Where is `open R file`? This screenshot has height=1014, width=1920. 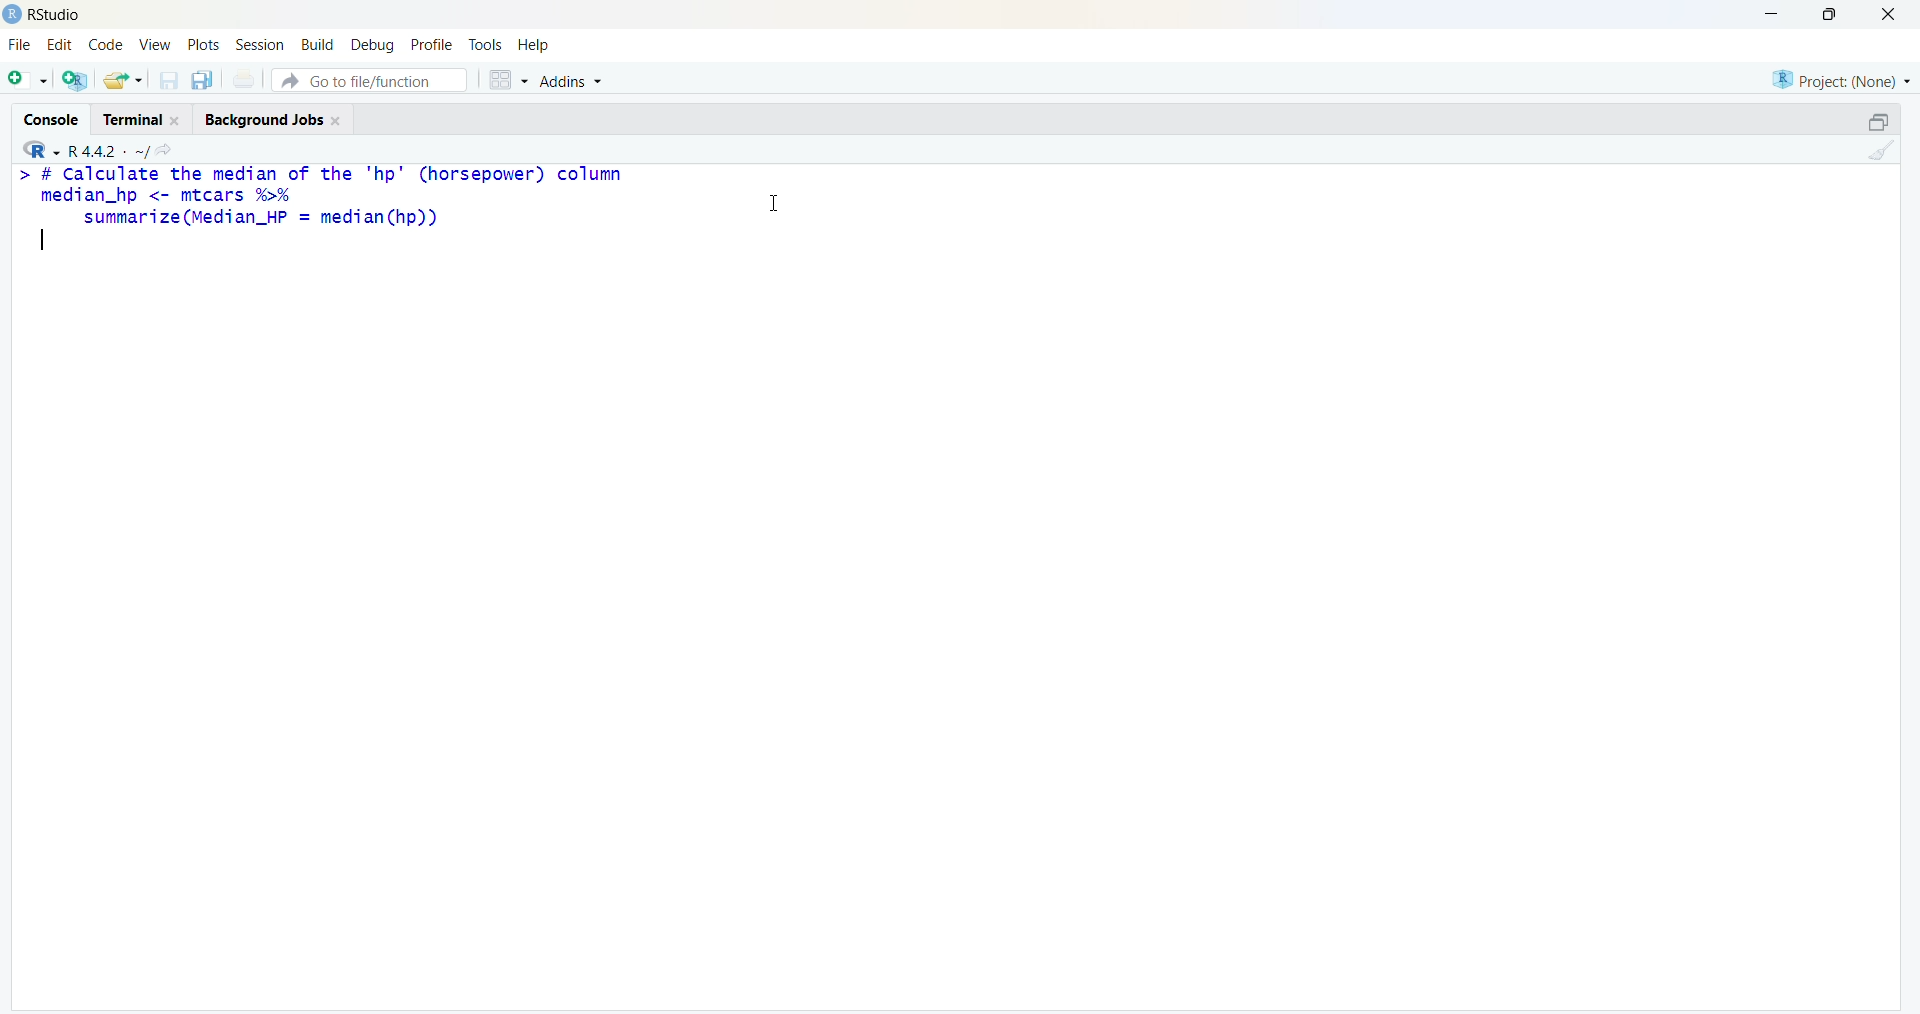
open R file is located at coordinates (74, 81).